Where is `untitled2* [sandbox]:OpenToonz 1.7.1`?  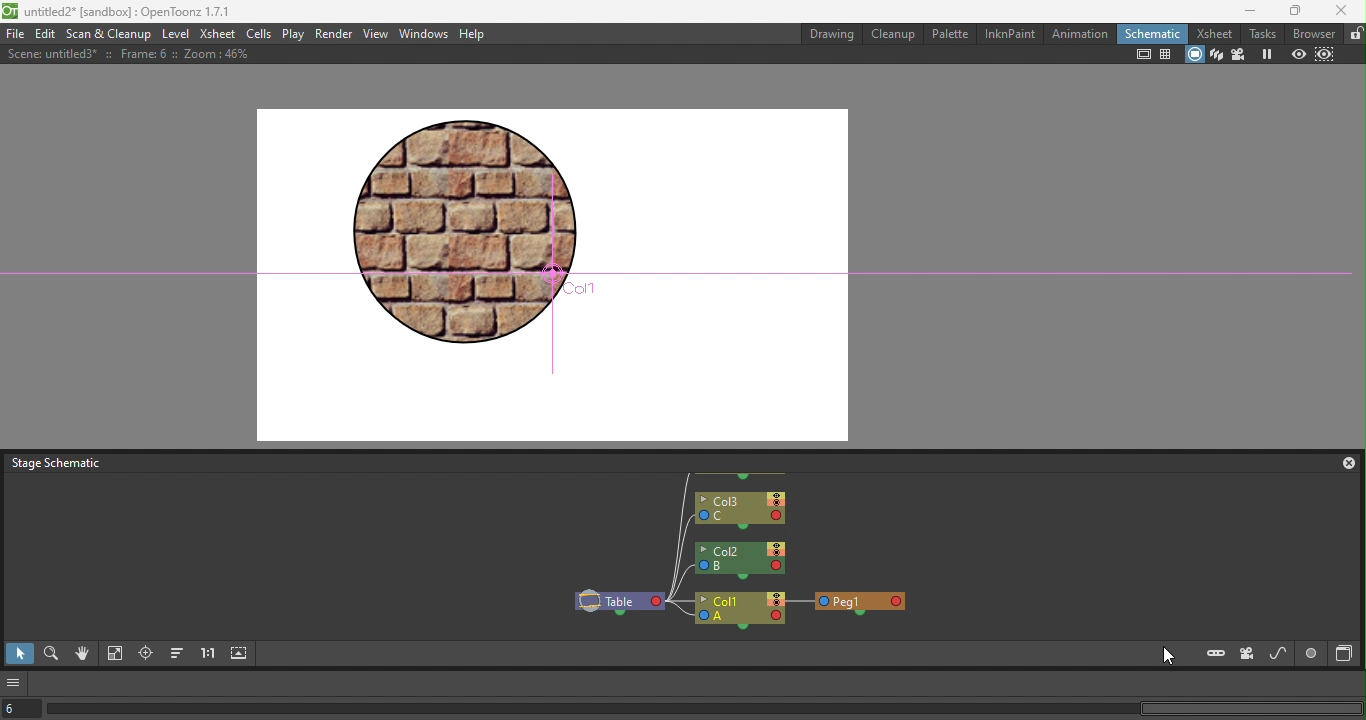 untitled2* [sandbox]:OpenToonz 1.7.1 is located at coordinates (119, 13).